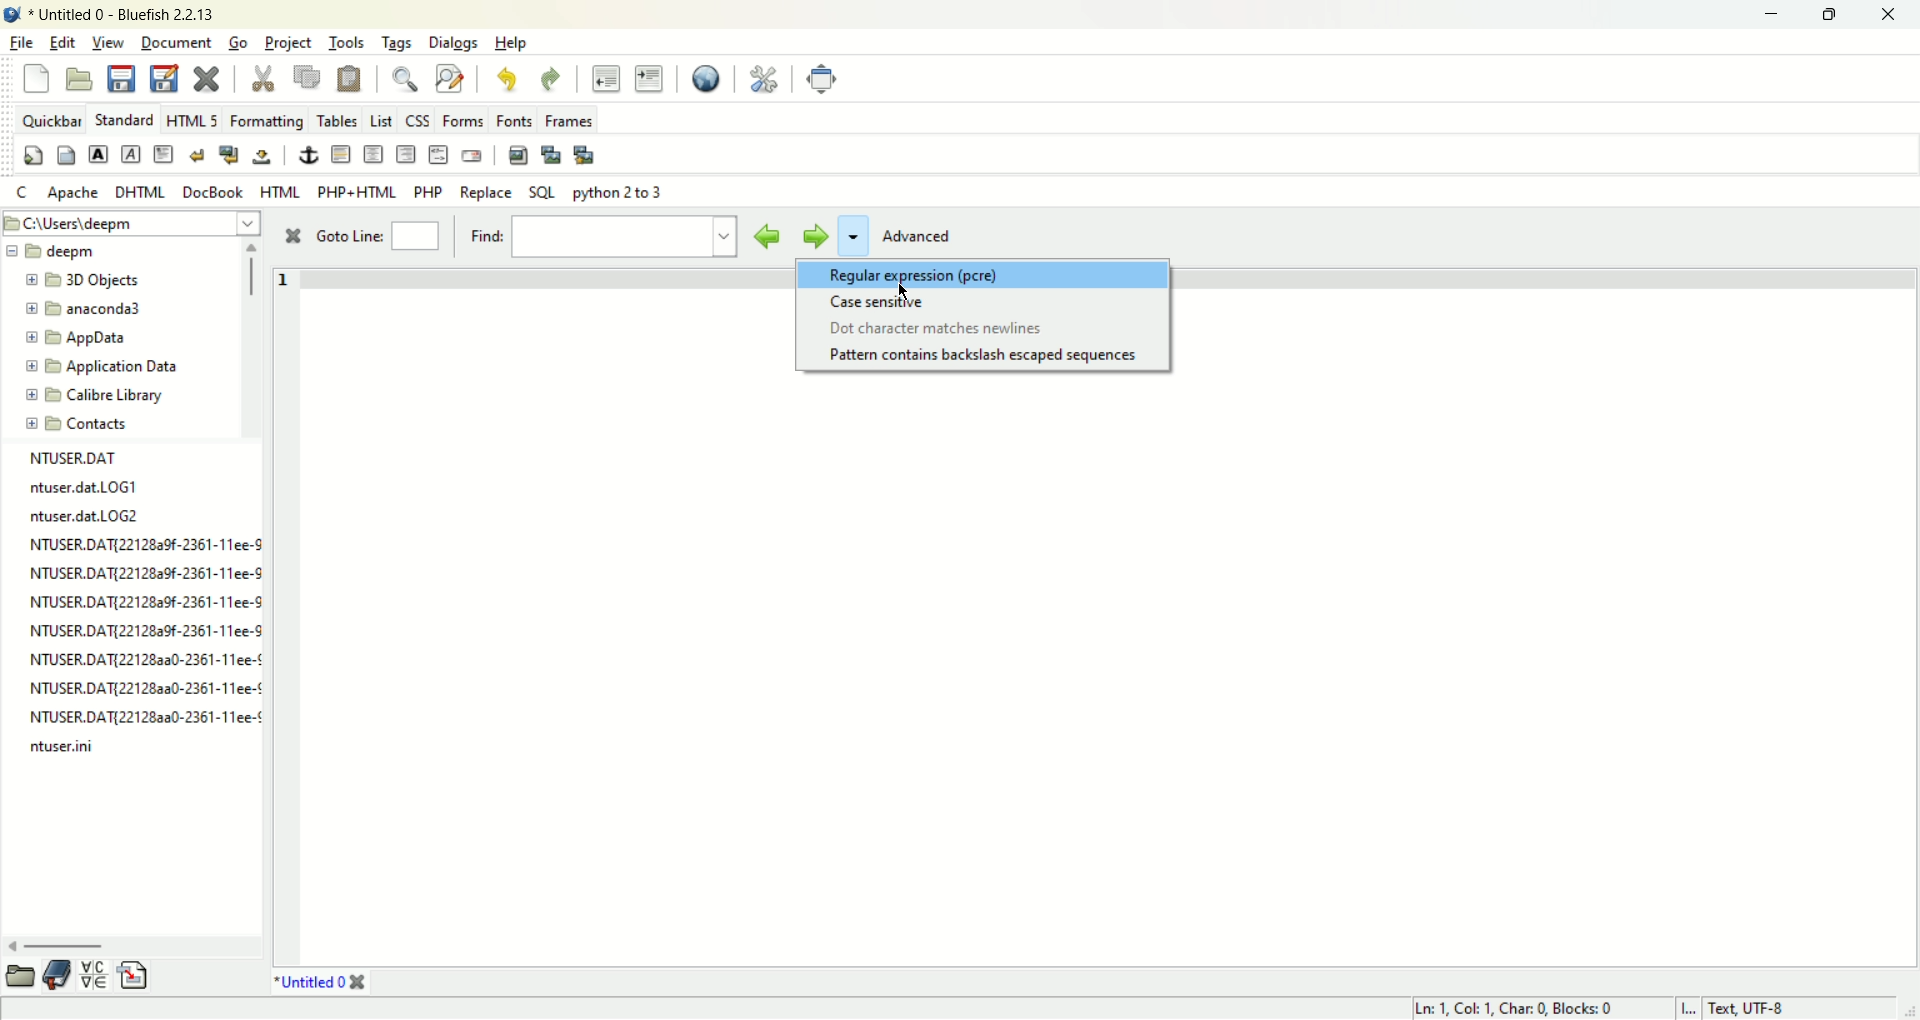 The height and width of the screenshot is (1020, 1920). Describe the element at coordinates (358, 192) in the screenshot. I see `PHP+HTML` at that location.